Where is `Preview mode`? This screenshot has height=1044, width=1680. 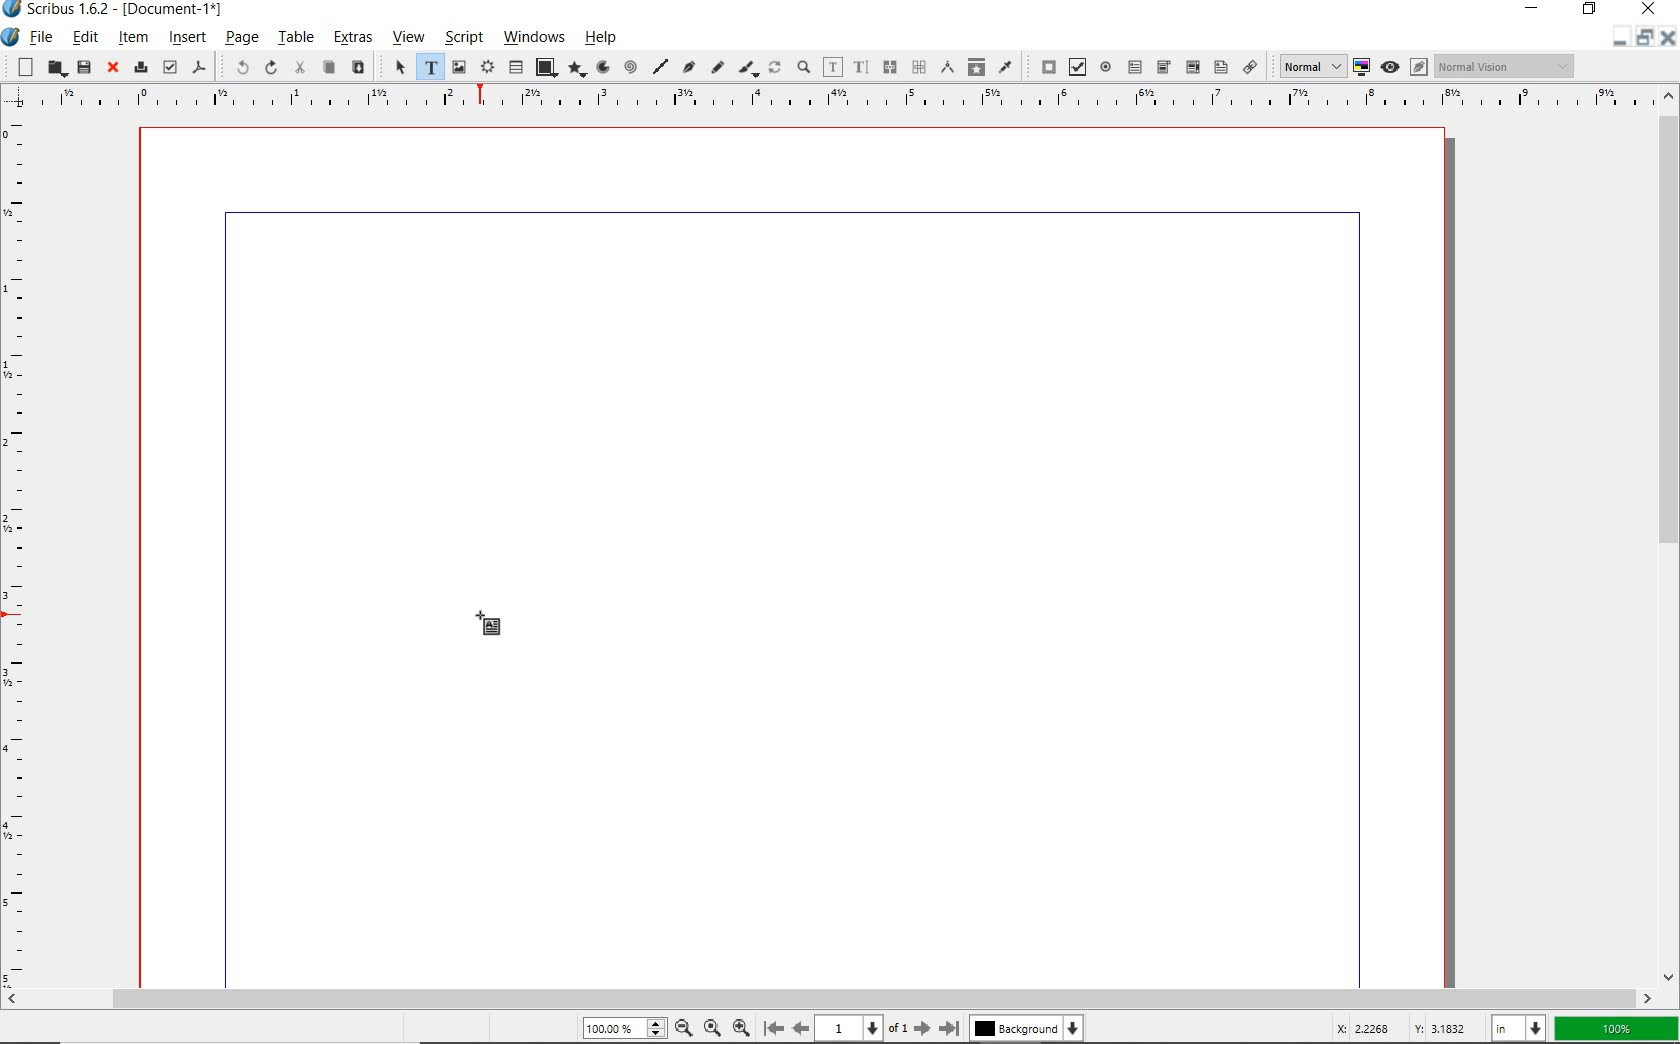
Preview mode is located at coordinates (1389, 66).